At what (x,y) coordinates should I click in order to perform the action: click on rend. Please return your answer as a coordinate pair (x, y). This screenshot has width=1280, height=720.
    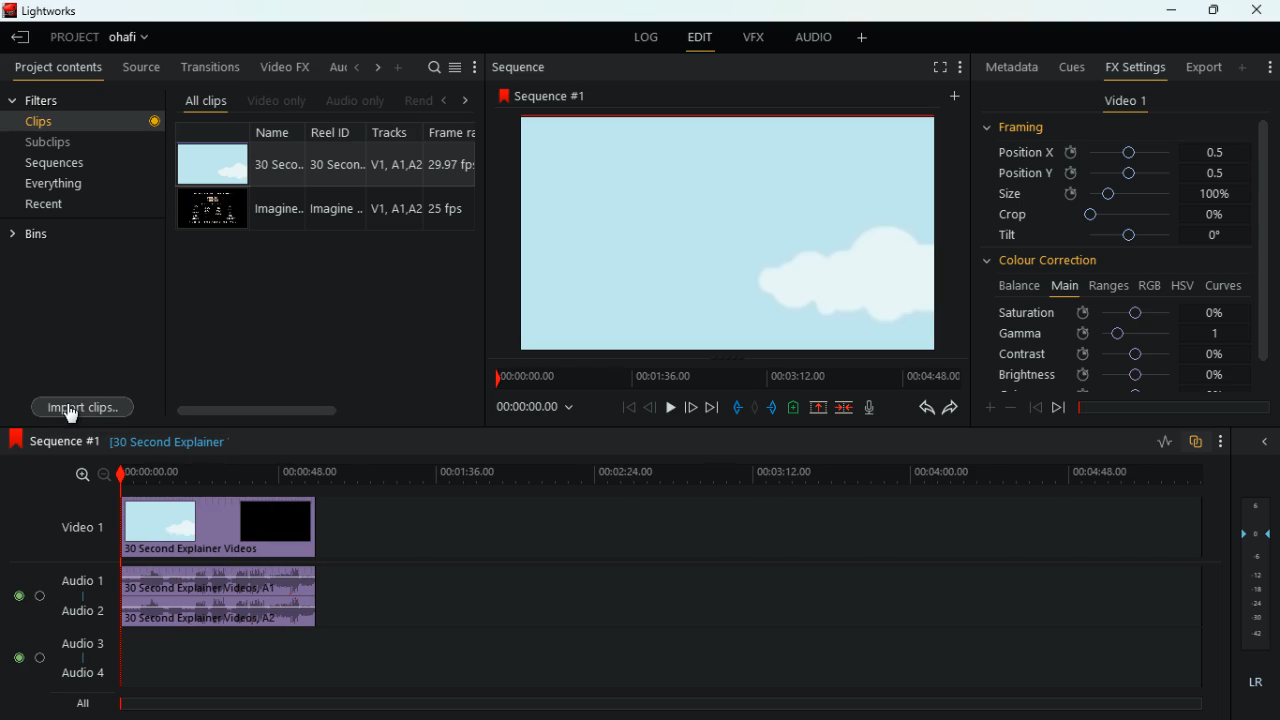
    Looking at the image, I should click on (412, 98).